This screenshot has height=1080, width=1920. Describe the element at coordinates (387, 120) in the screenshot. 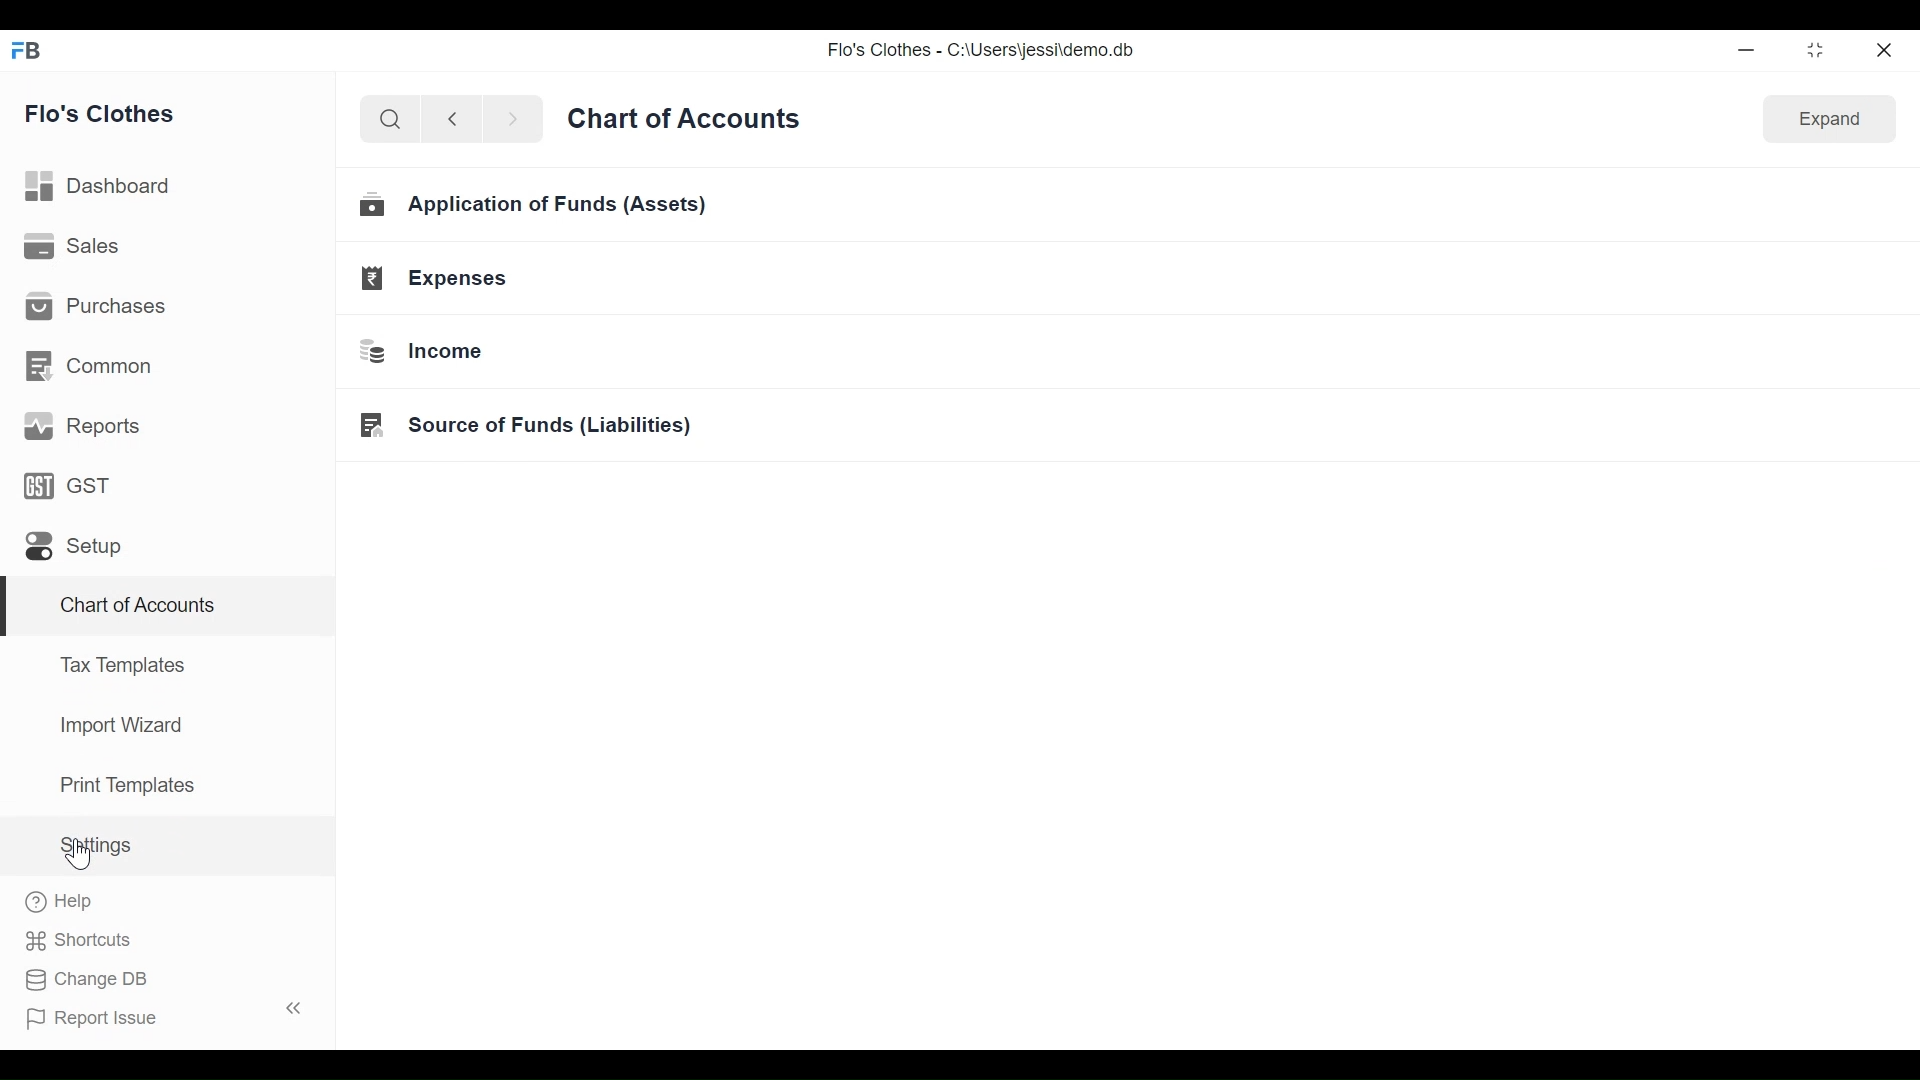

I see `Search` at that location.